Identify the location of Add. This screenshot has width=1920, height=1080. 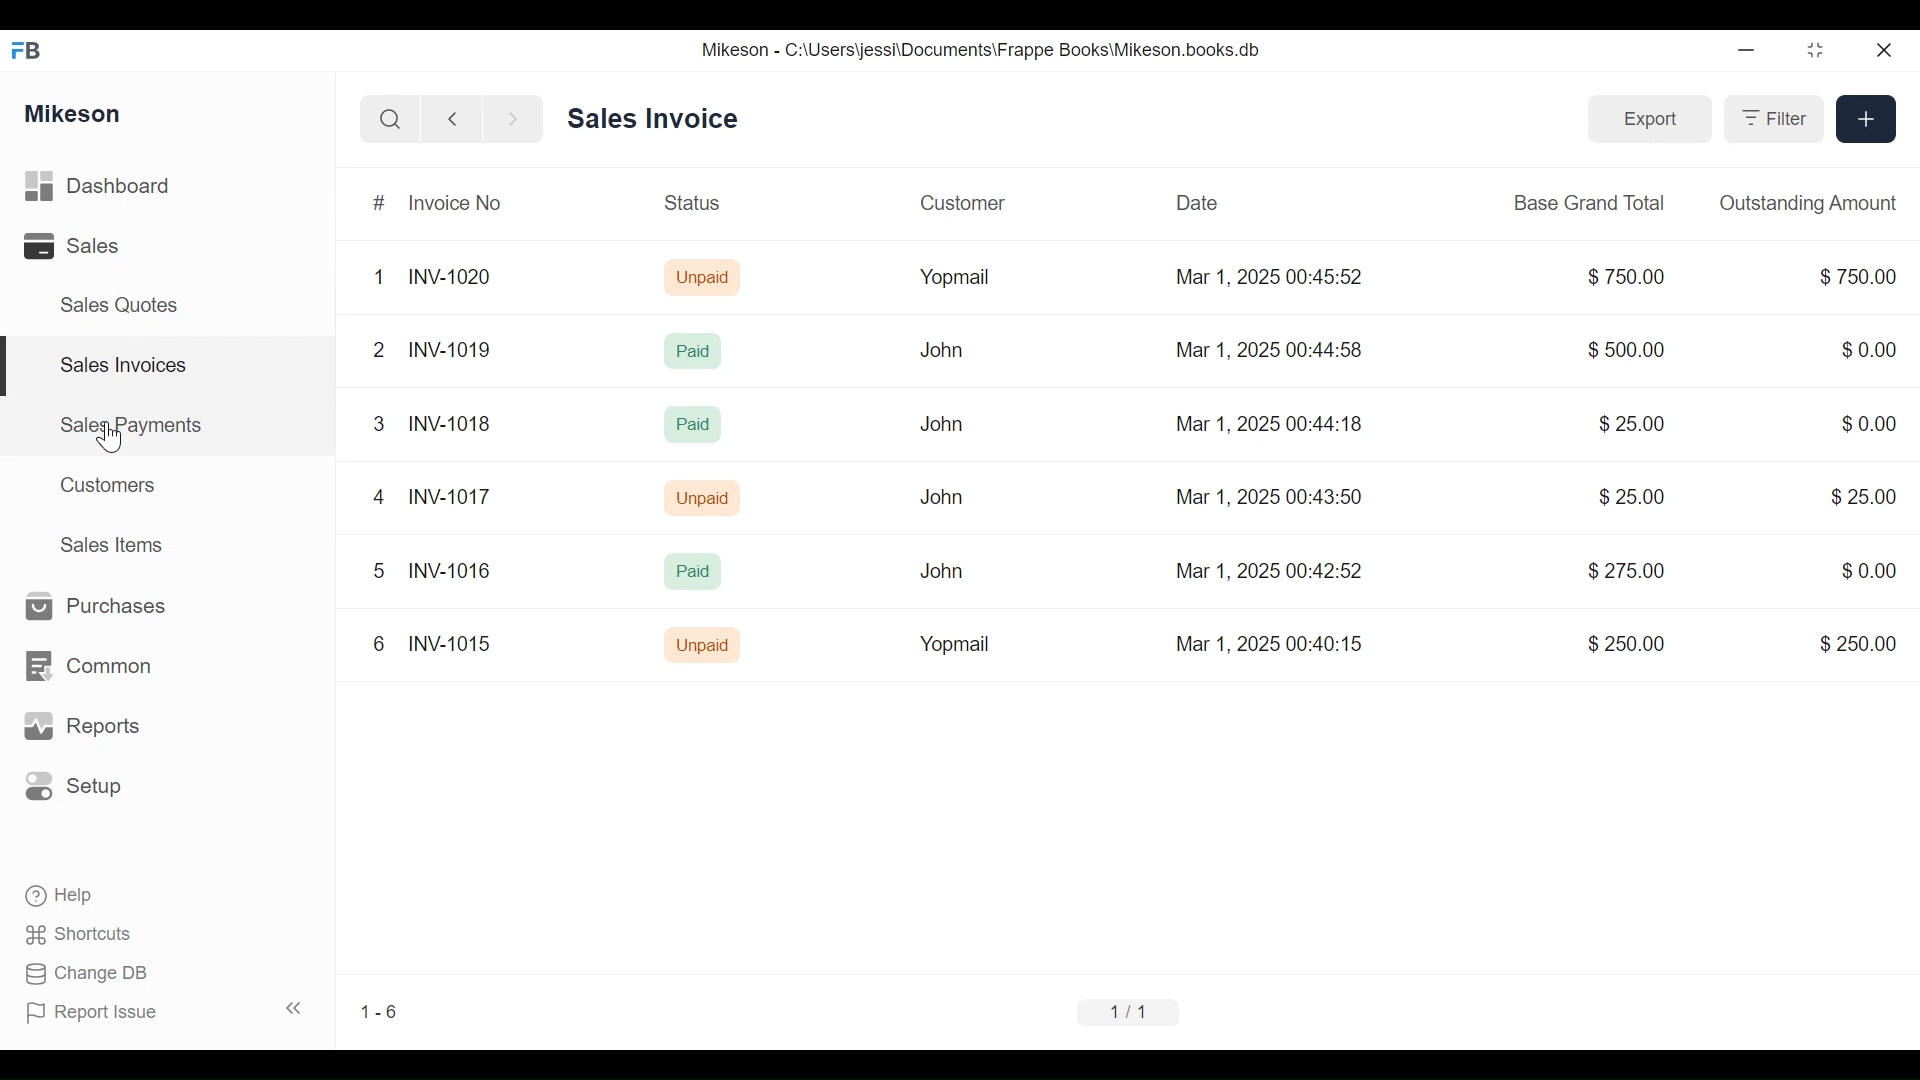
(1864, 118).